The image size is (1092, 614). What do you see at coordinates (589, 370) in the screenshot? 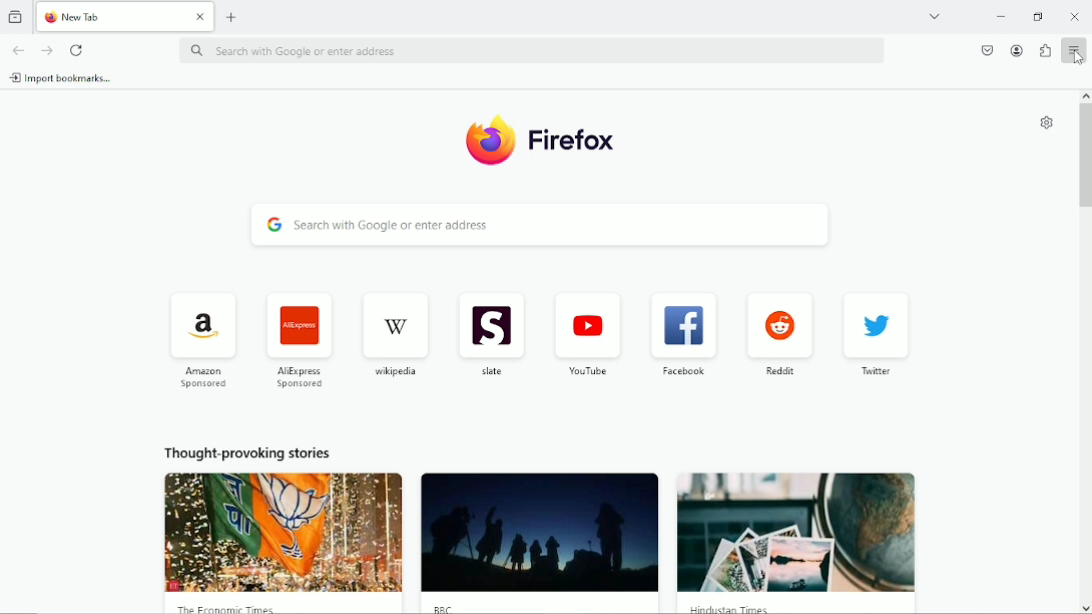
I see `youtube` at bounding box center [589, 370].